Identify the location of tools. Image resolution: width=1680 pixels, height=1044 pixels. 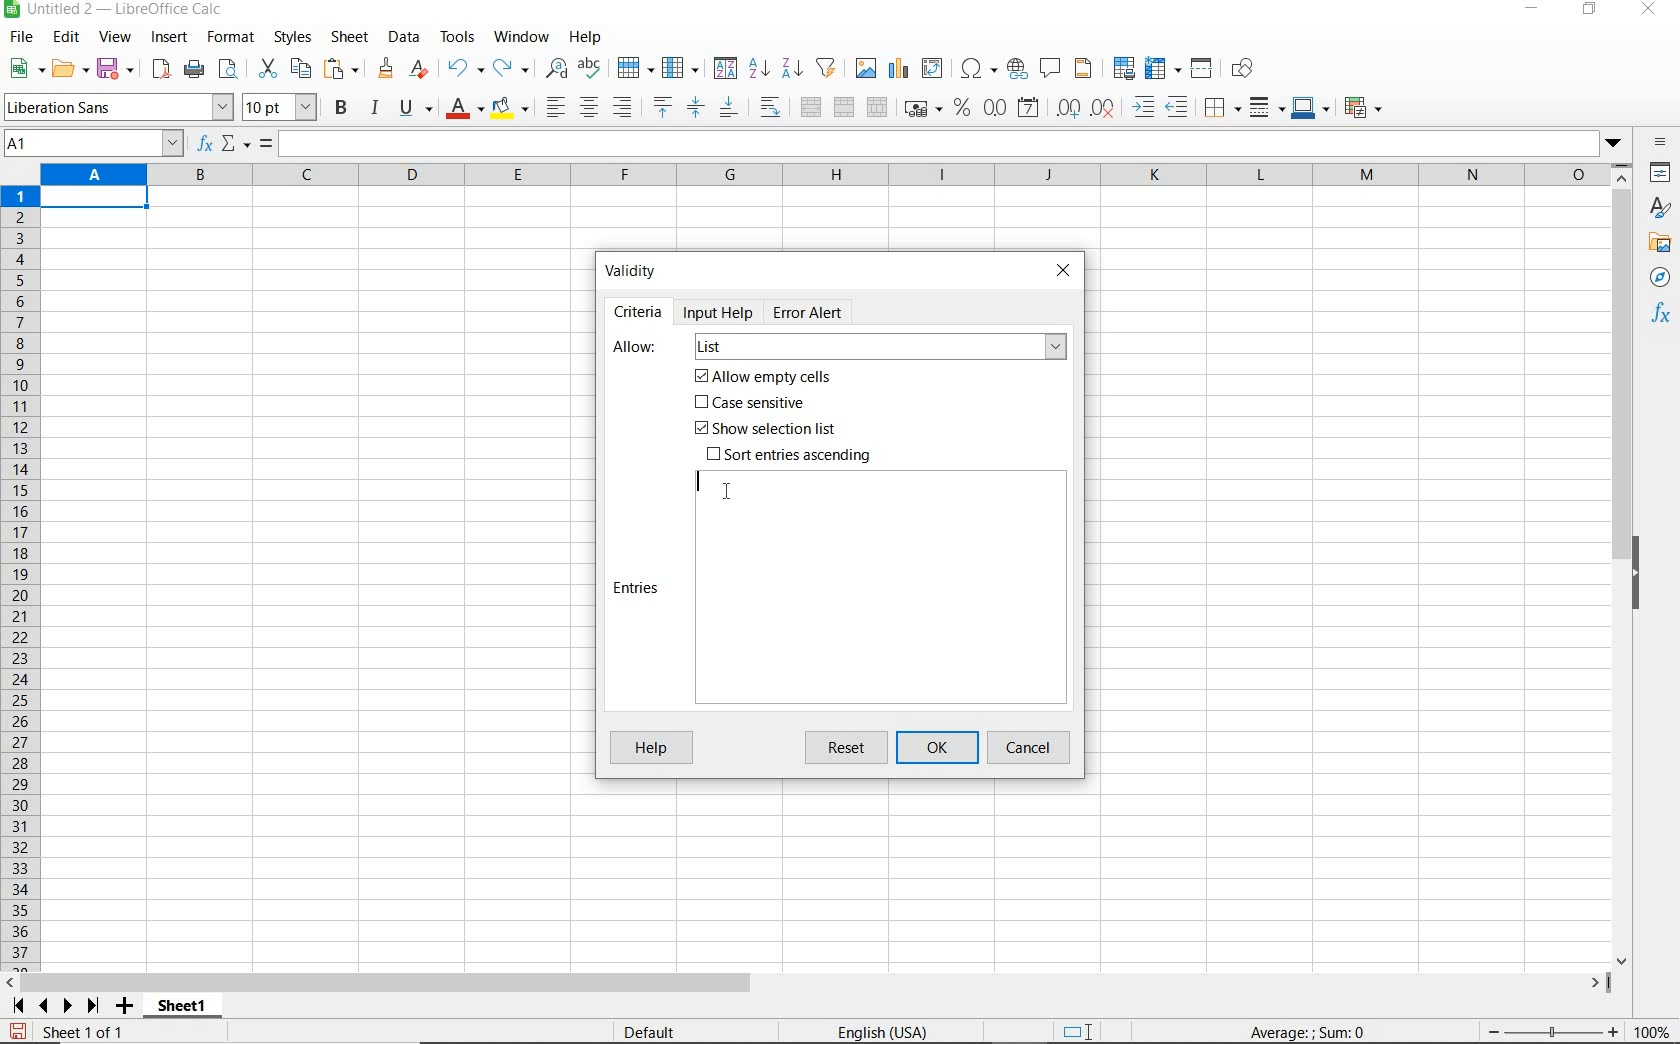
(459, 37).